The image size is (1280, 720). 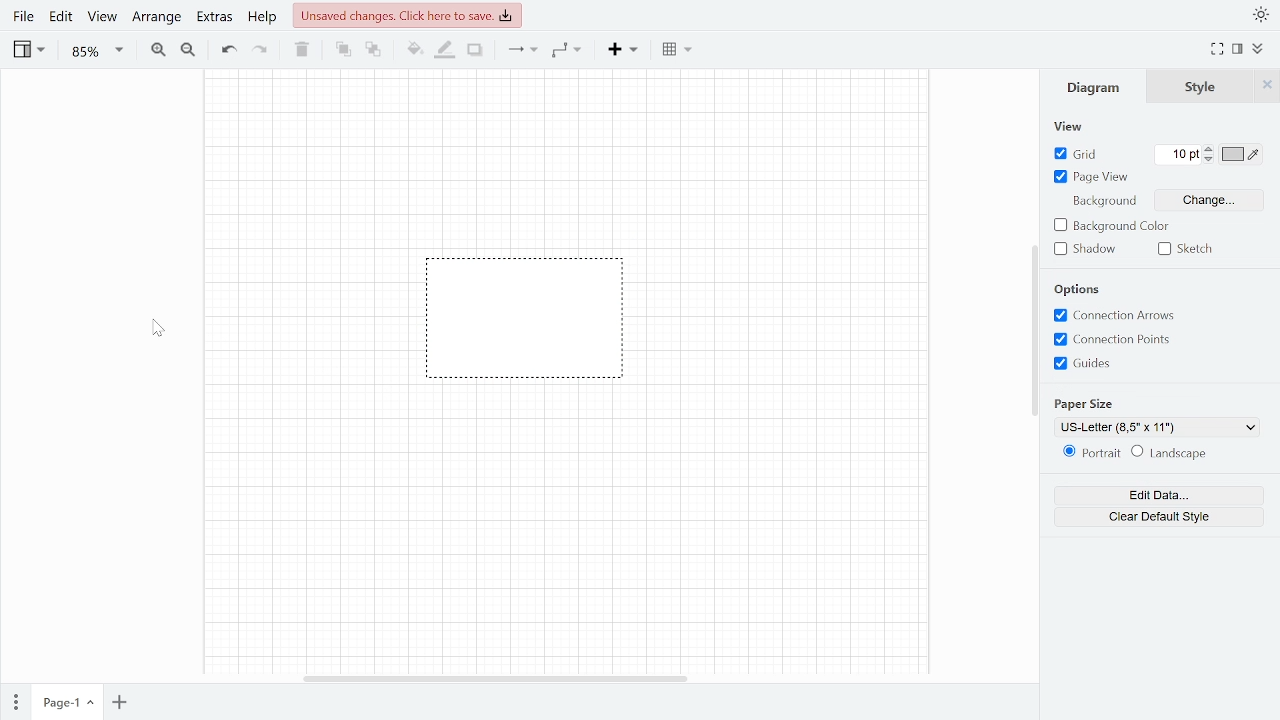 I want to click on Paper size, so click(x=1090, y=403).